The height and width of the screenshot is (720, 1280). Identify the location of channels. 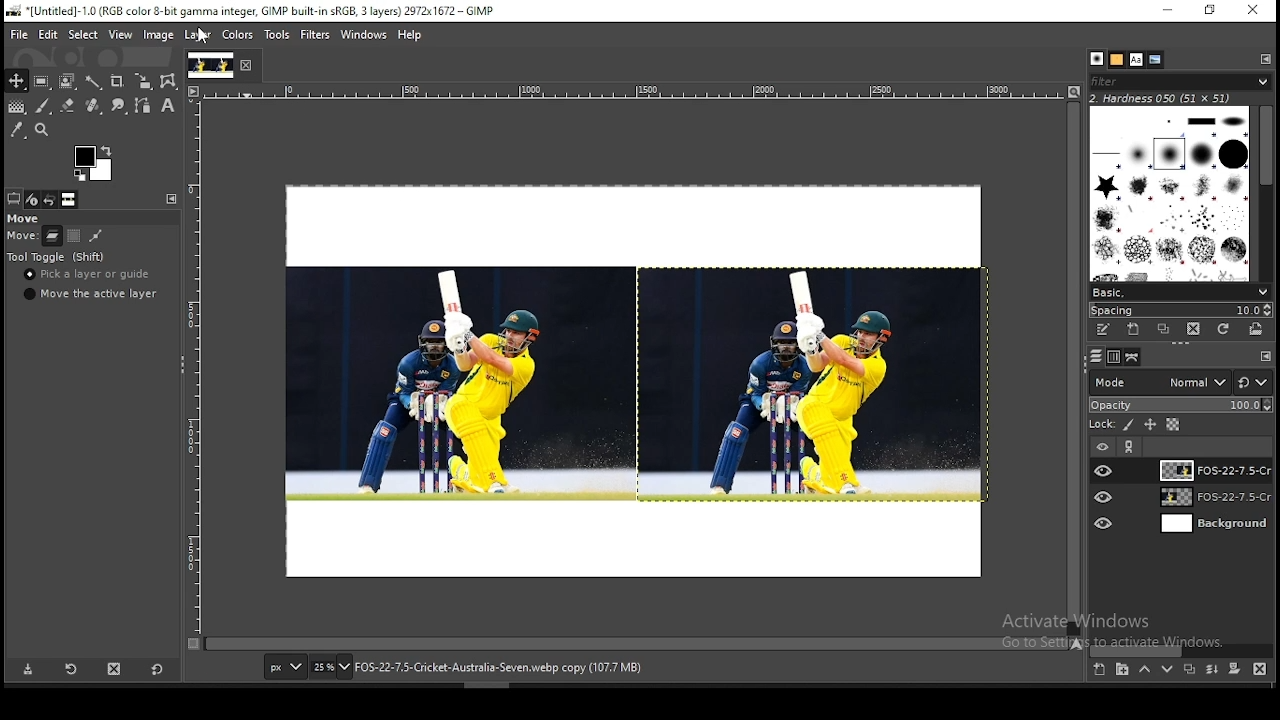
(1112, 358).